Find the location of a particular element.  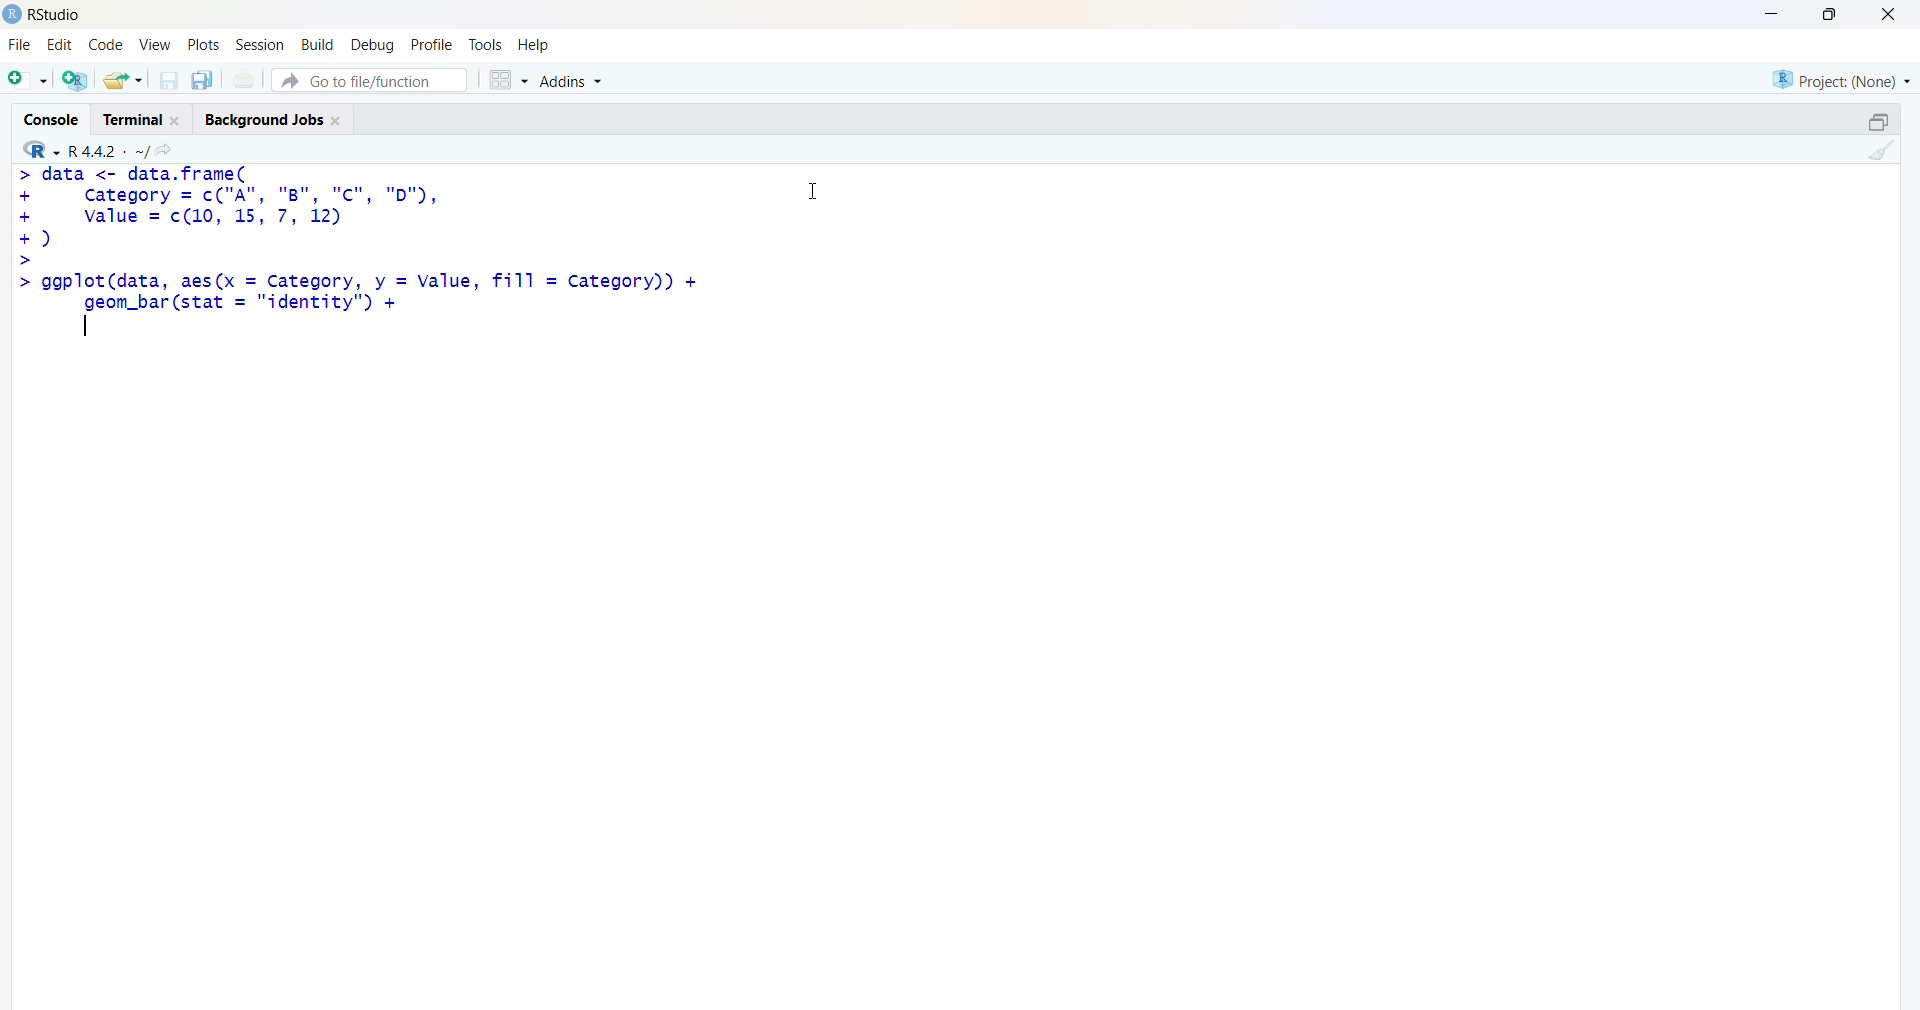

clear console is located at coordinates (1878, 150).